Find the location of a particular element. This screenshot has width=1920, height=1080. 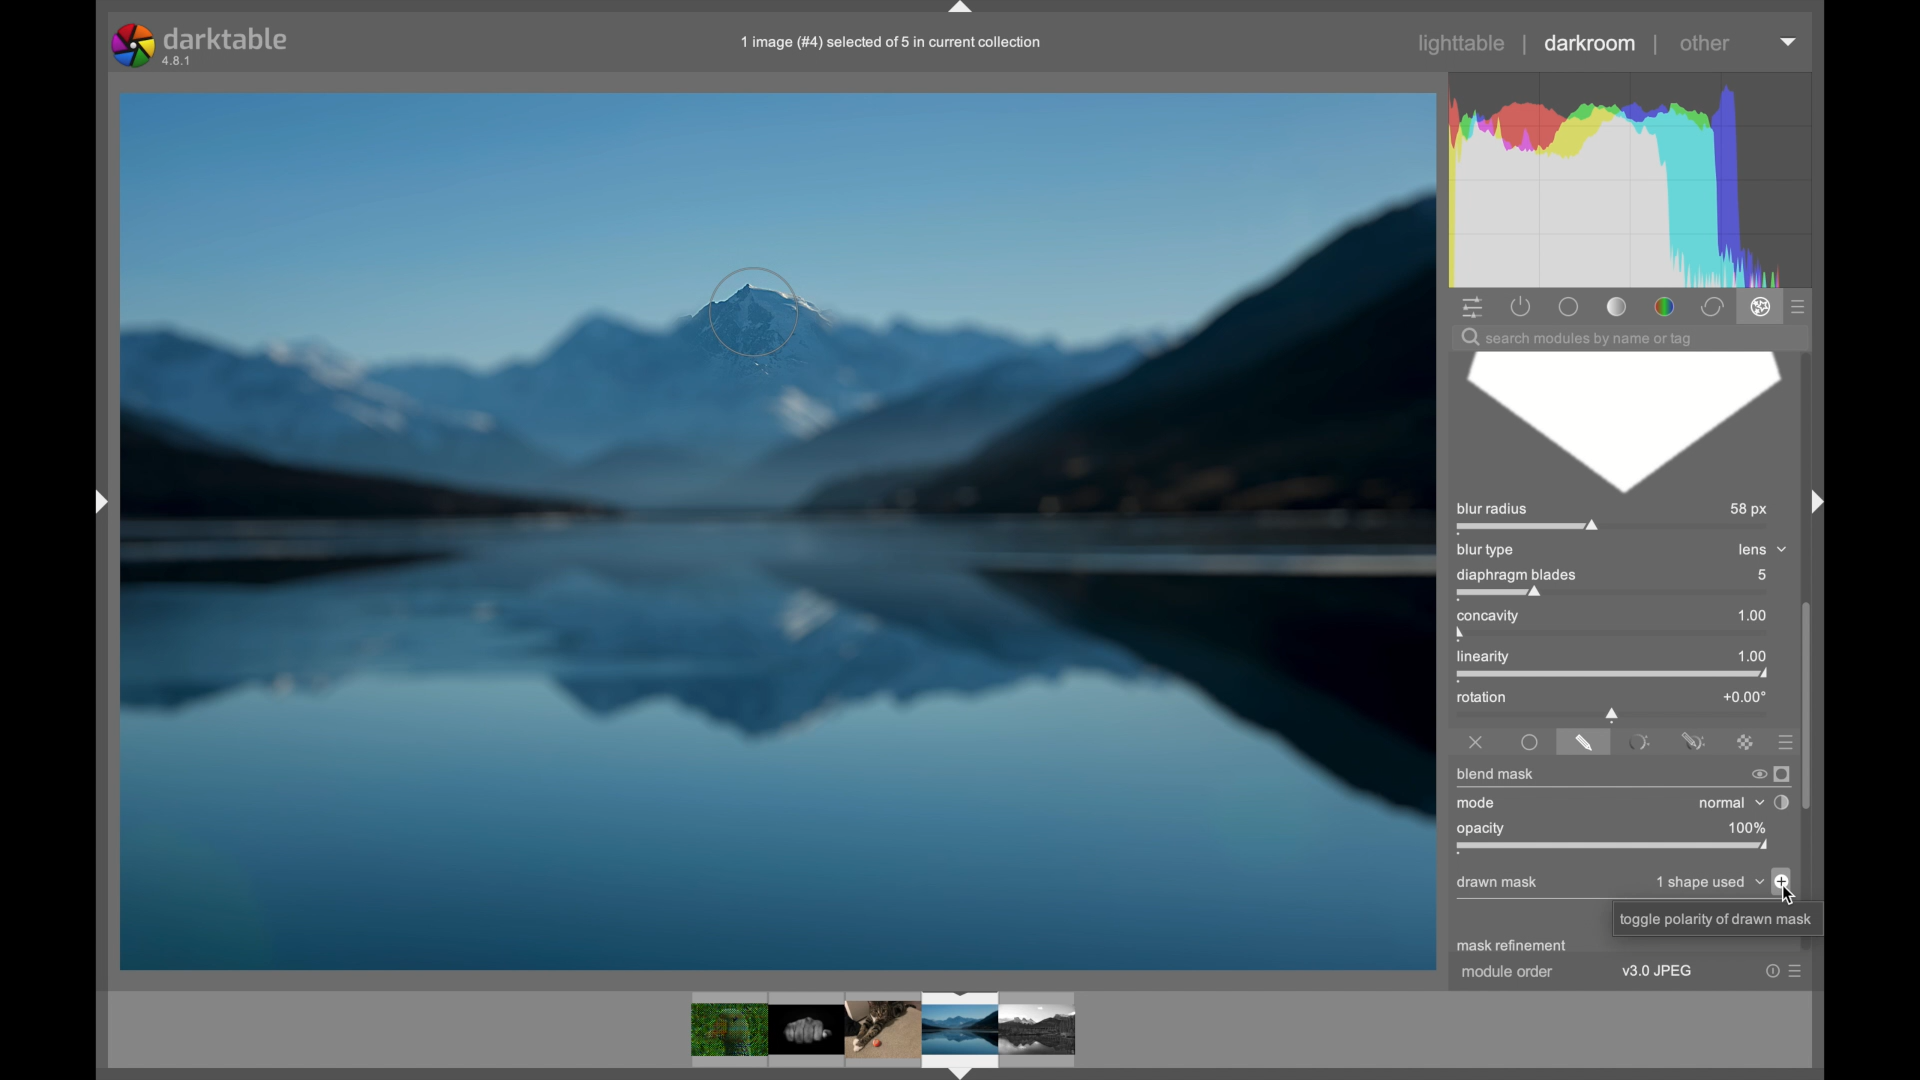

blend mask is located at coordinates (1498, 773).